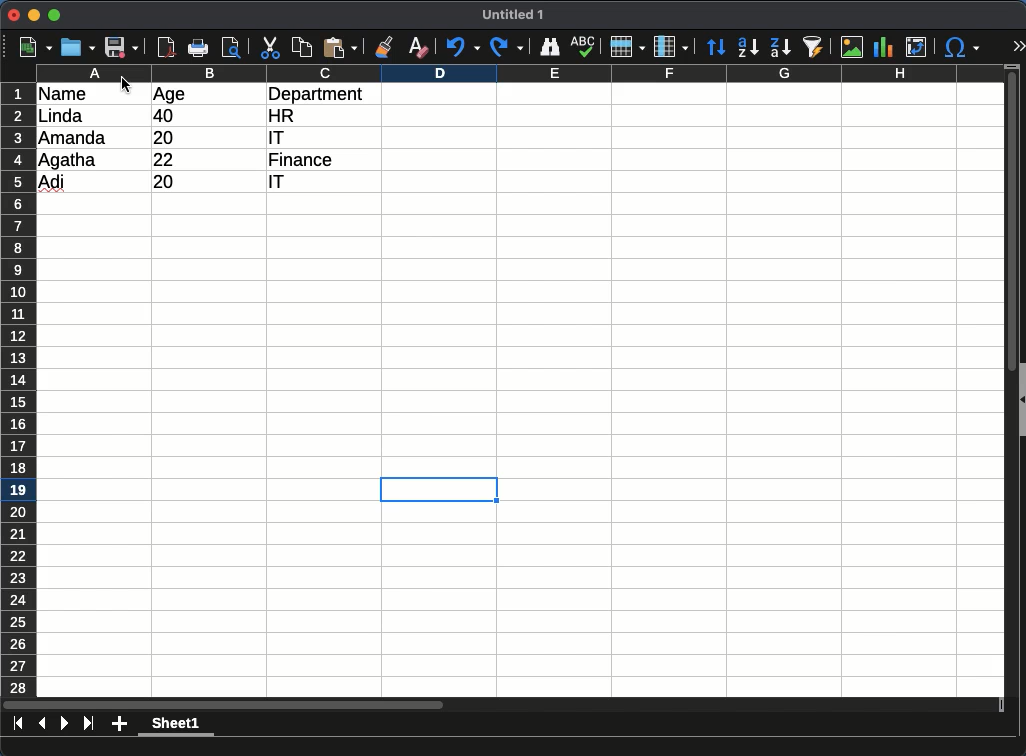 This screenshot has height=756, width=1026. I want to click on open, so click(78, 47).